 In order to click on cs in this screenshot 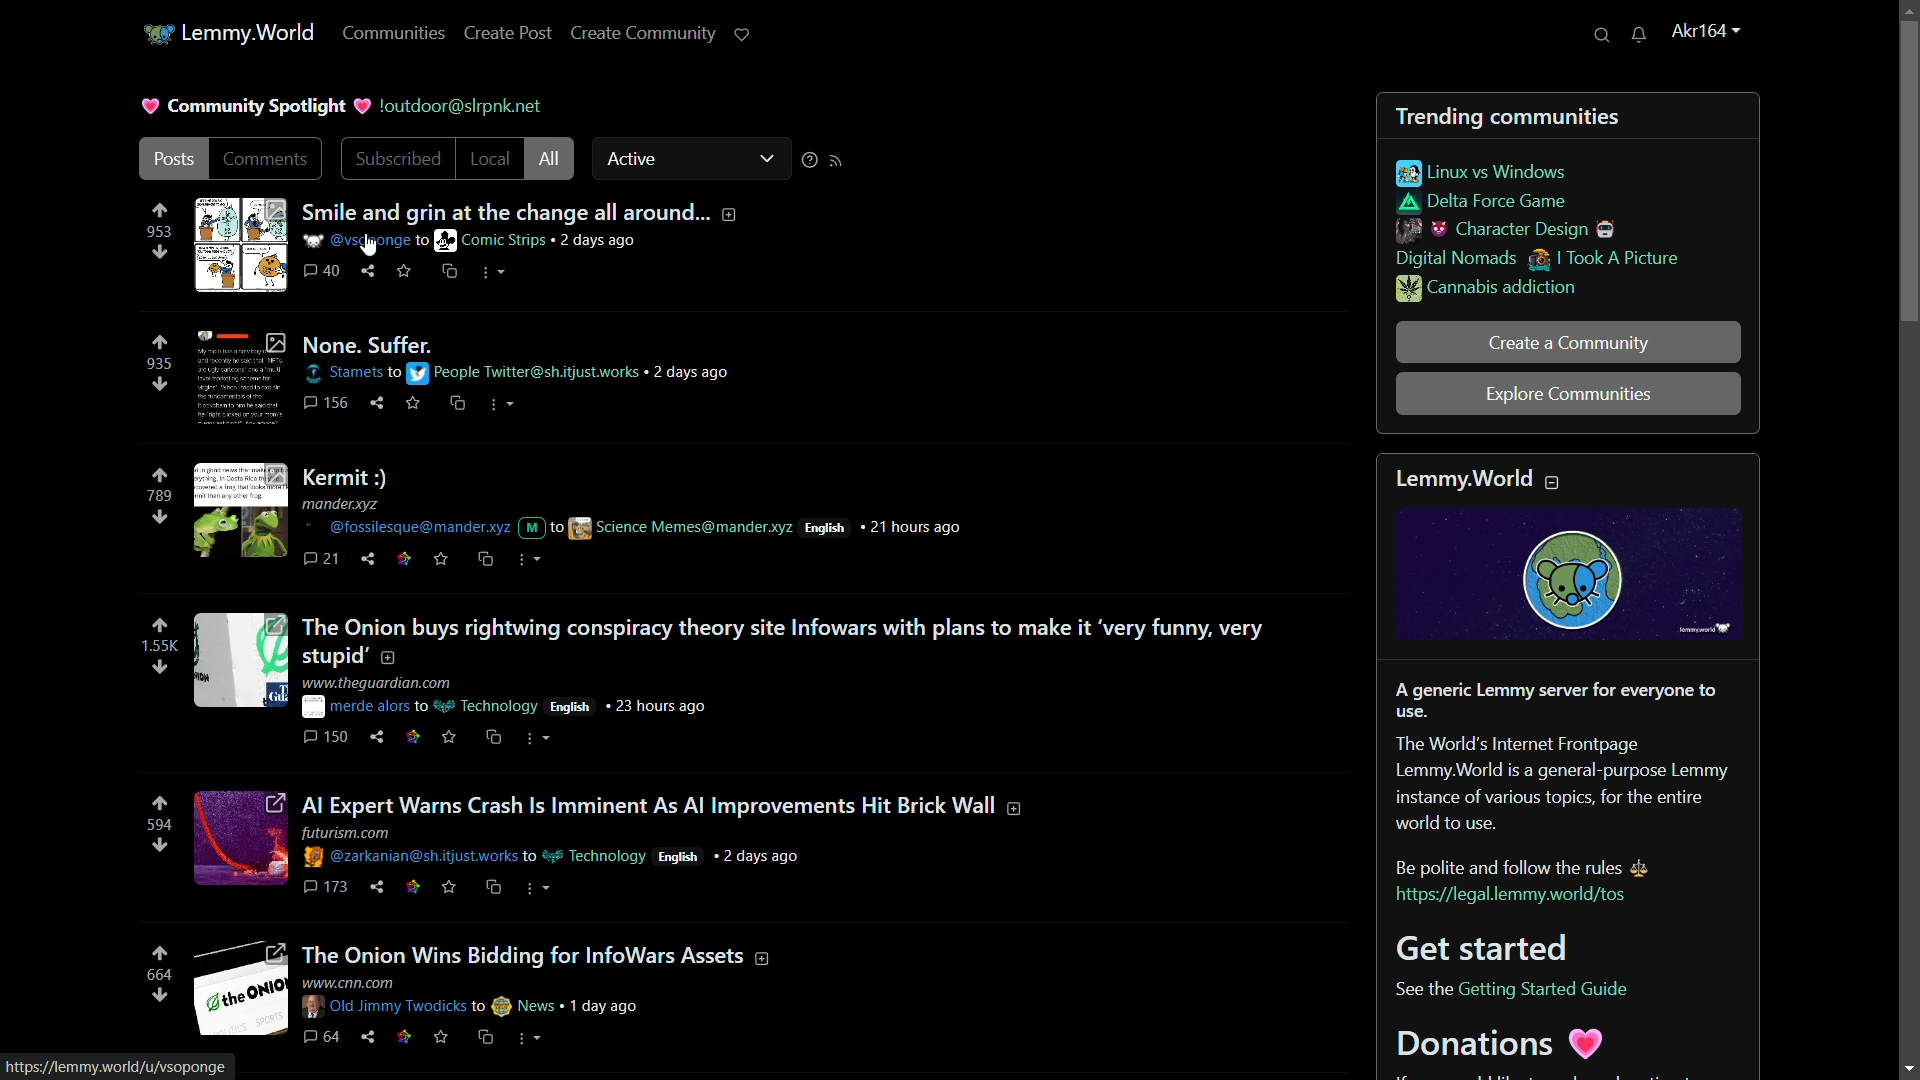, I will do `click(492, 888)`.